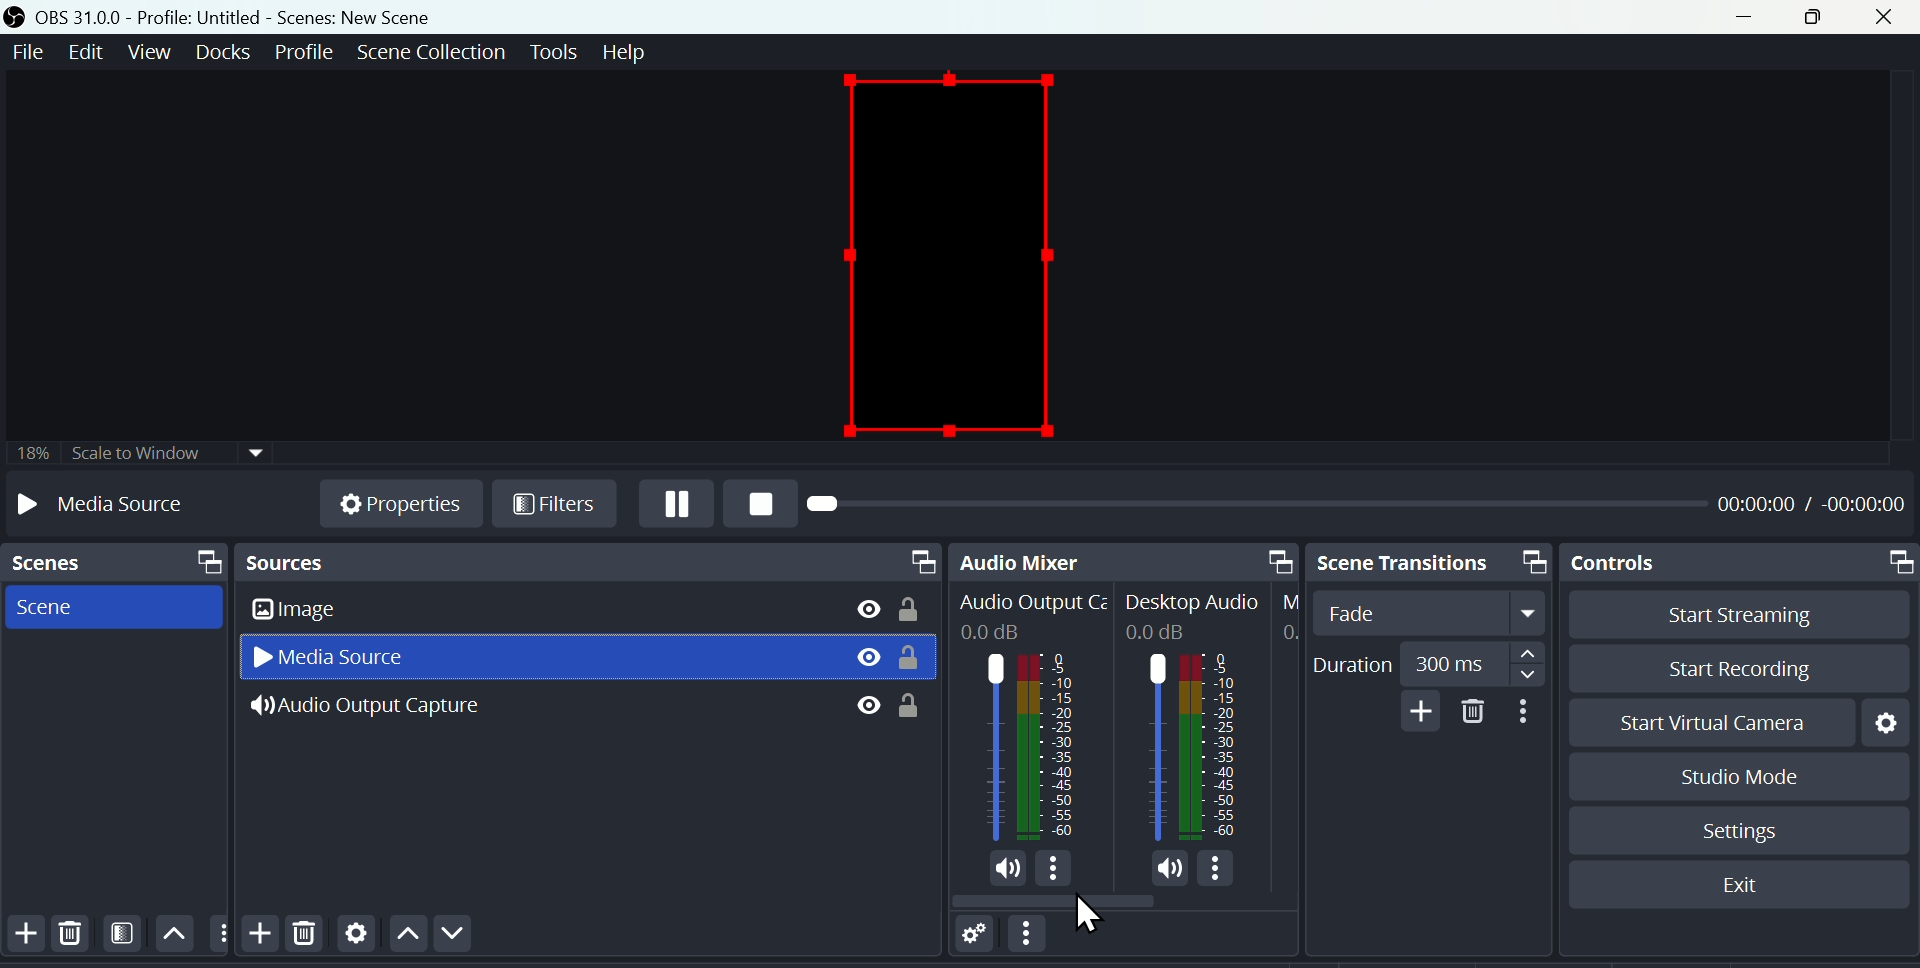 This screenshot has width=1920, height=968. What do you see at coordinates (76, 937) in the screenshot?
I see `Delete` at bounding box center [76, 937].